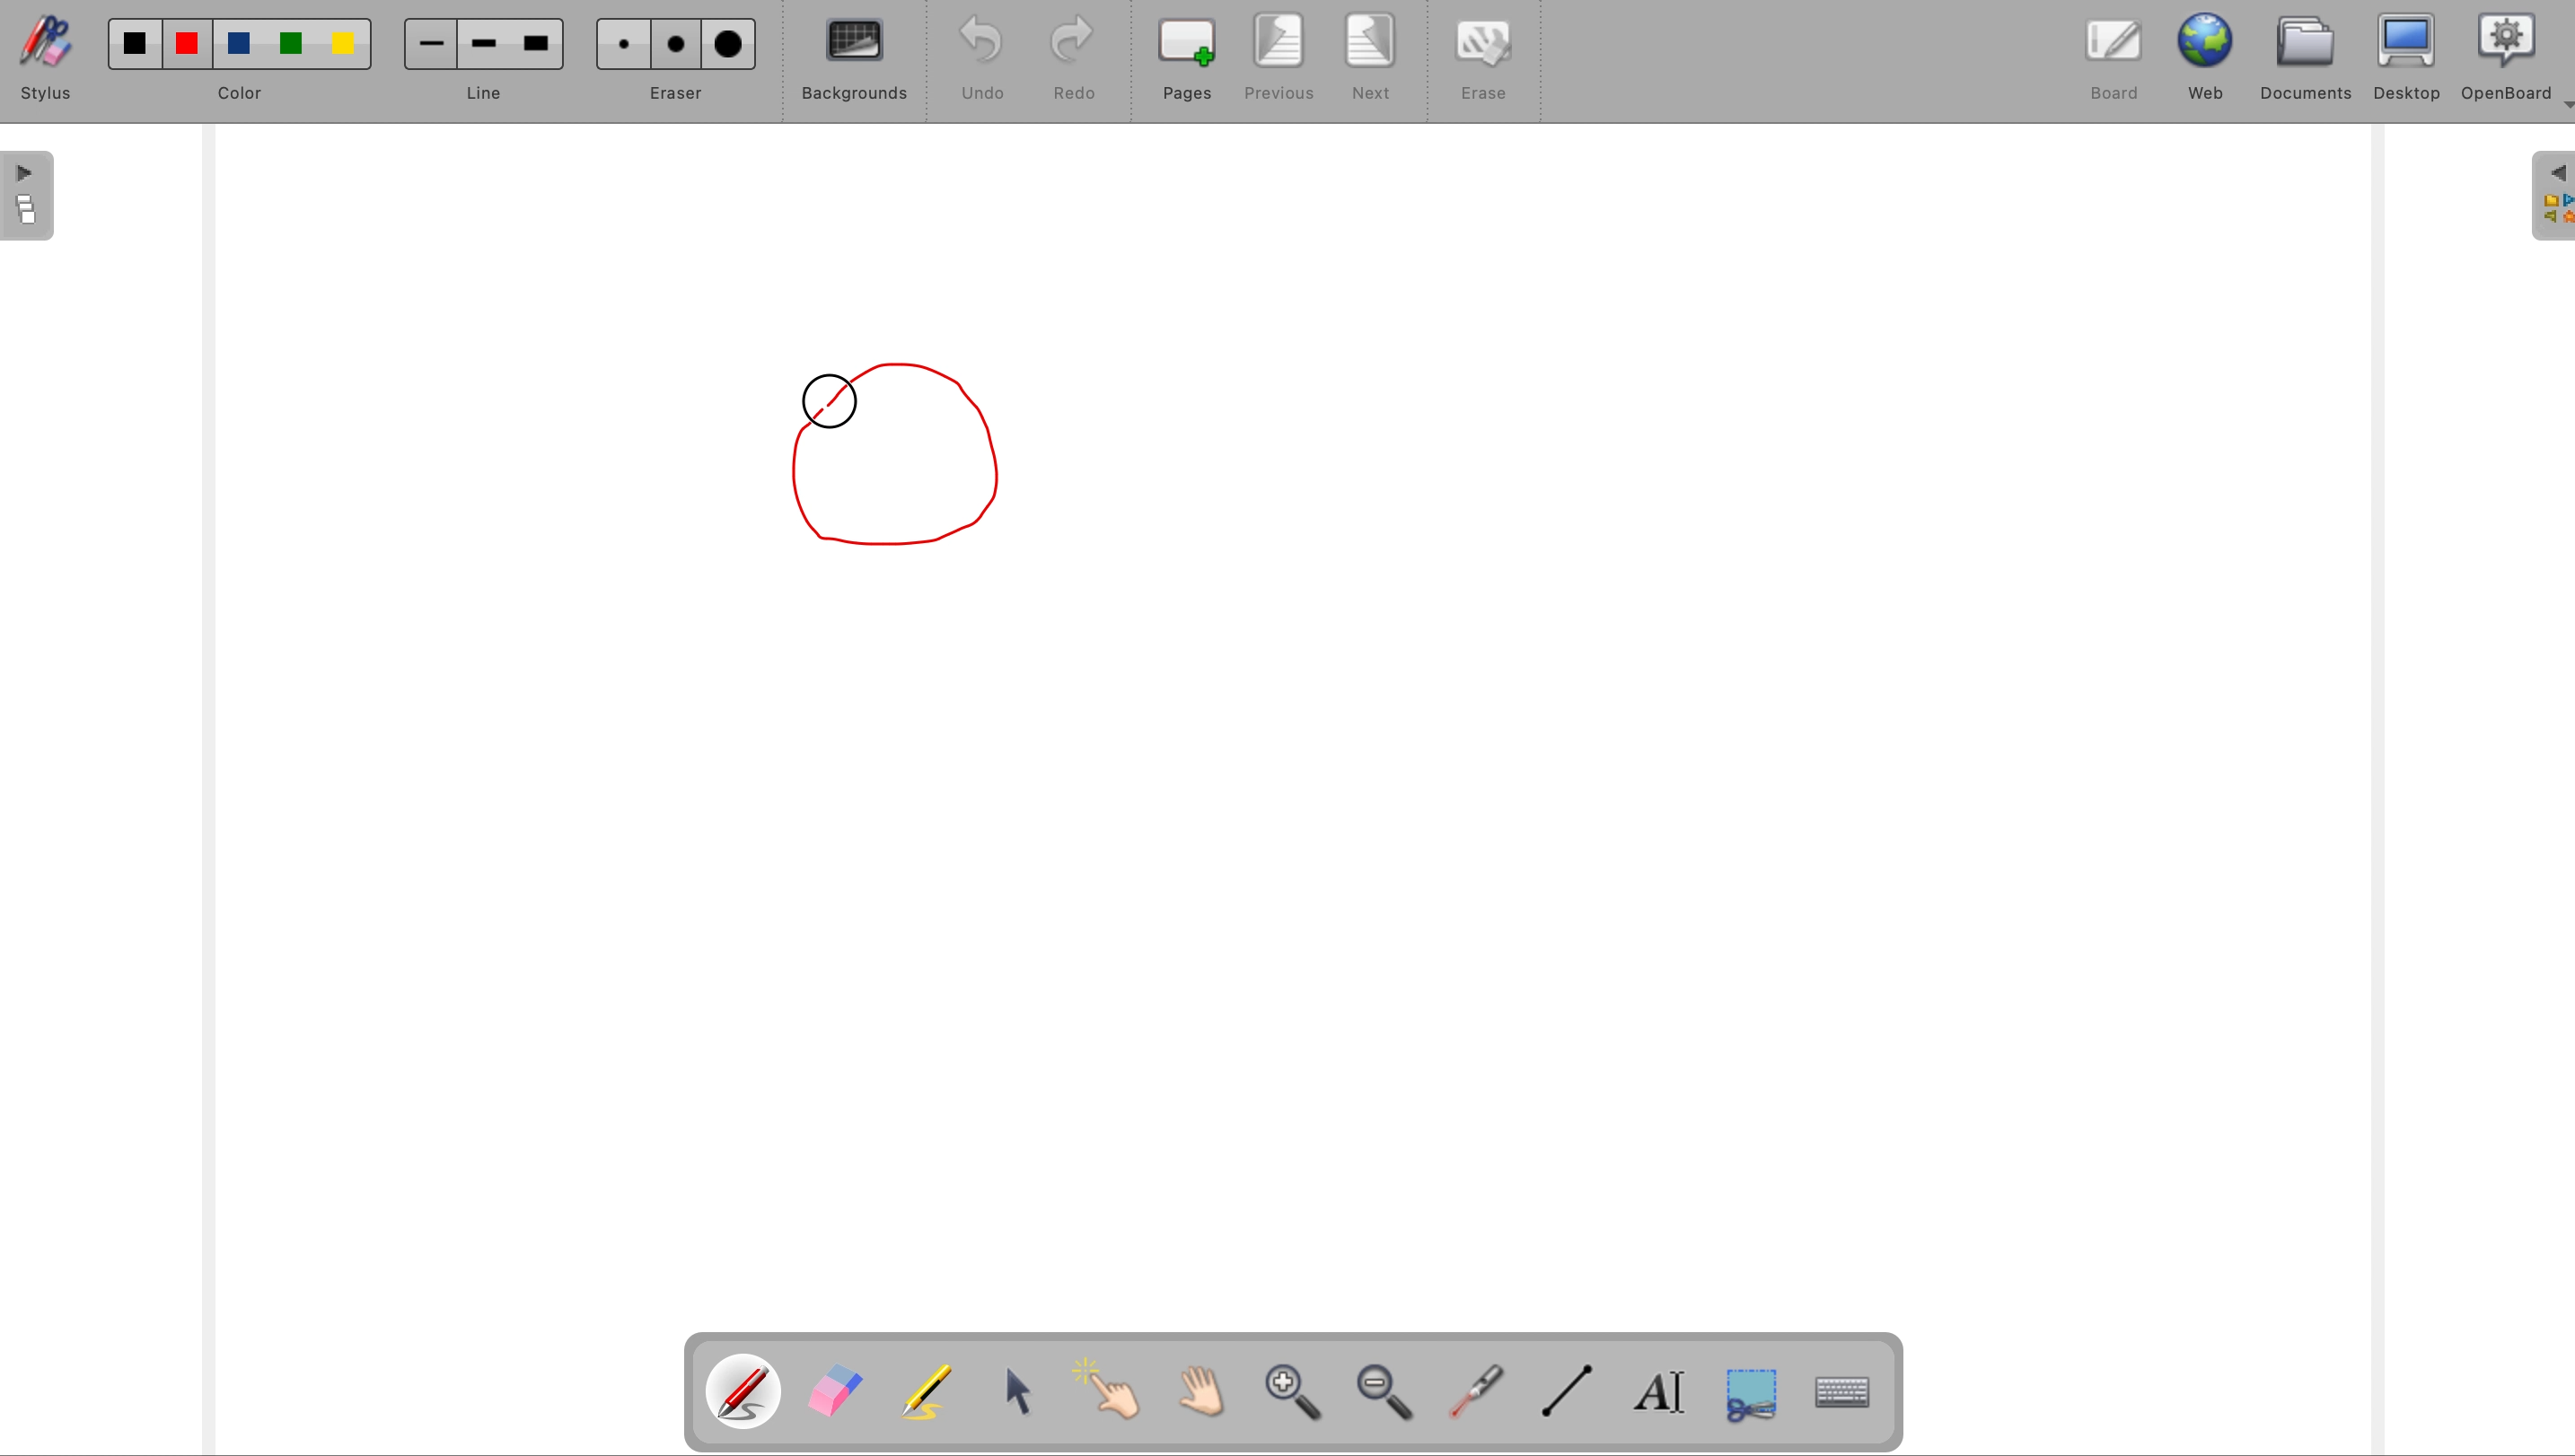 Image resolution: width=2575 pixels, height=1456 pixels. What do you see at coordinates (854, 66) in the screenshot?
I see `backgrounds` at bounding box center [854, 66].